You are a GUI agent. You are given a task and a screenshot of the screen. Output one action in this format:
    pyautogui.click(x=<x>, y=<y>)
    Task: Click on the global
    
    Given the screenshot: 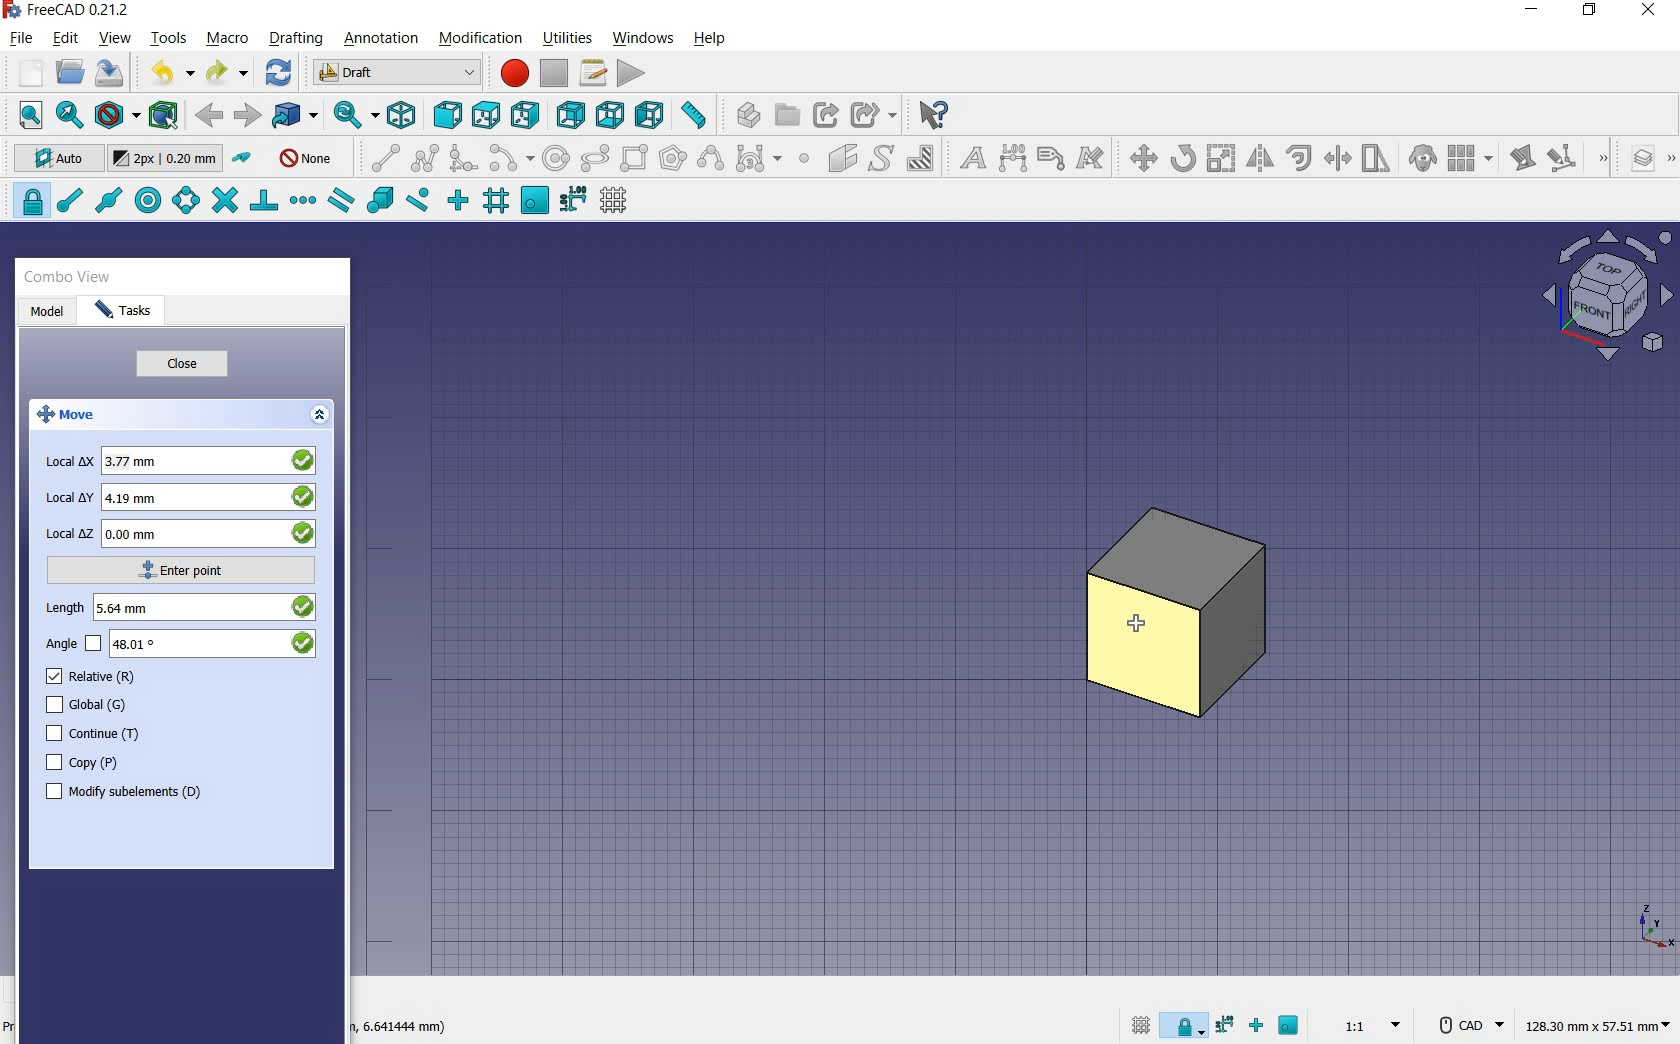 What is the action you would take?
    pyautogui.click(x=85, y=705)
    